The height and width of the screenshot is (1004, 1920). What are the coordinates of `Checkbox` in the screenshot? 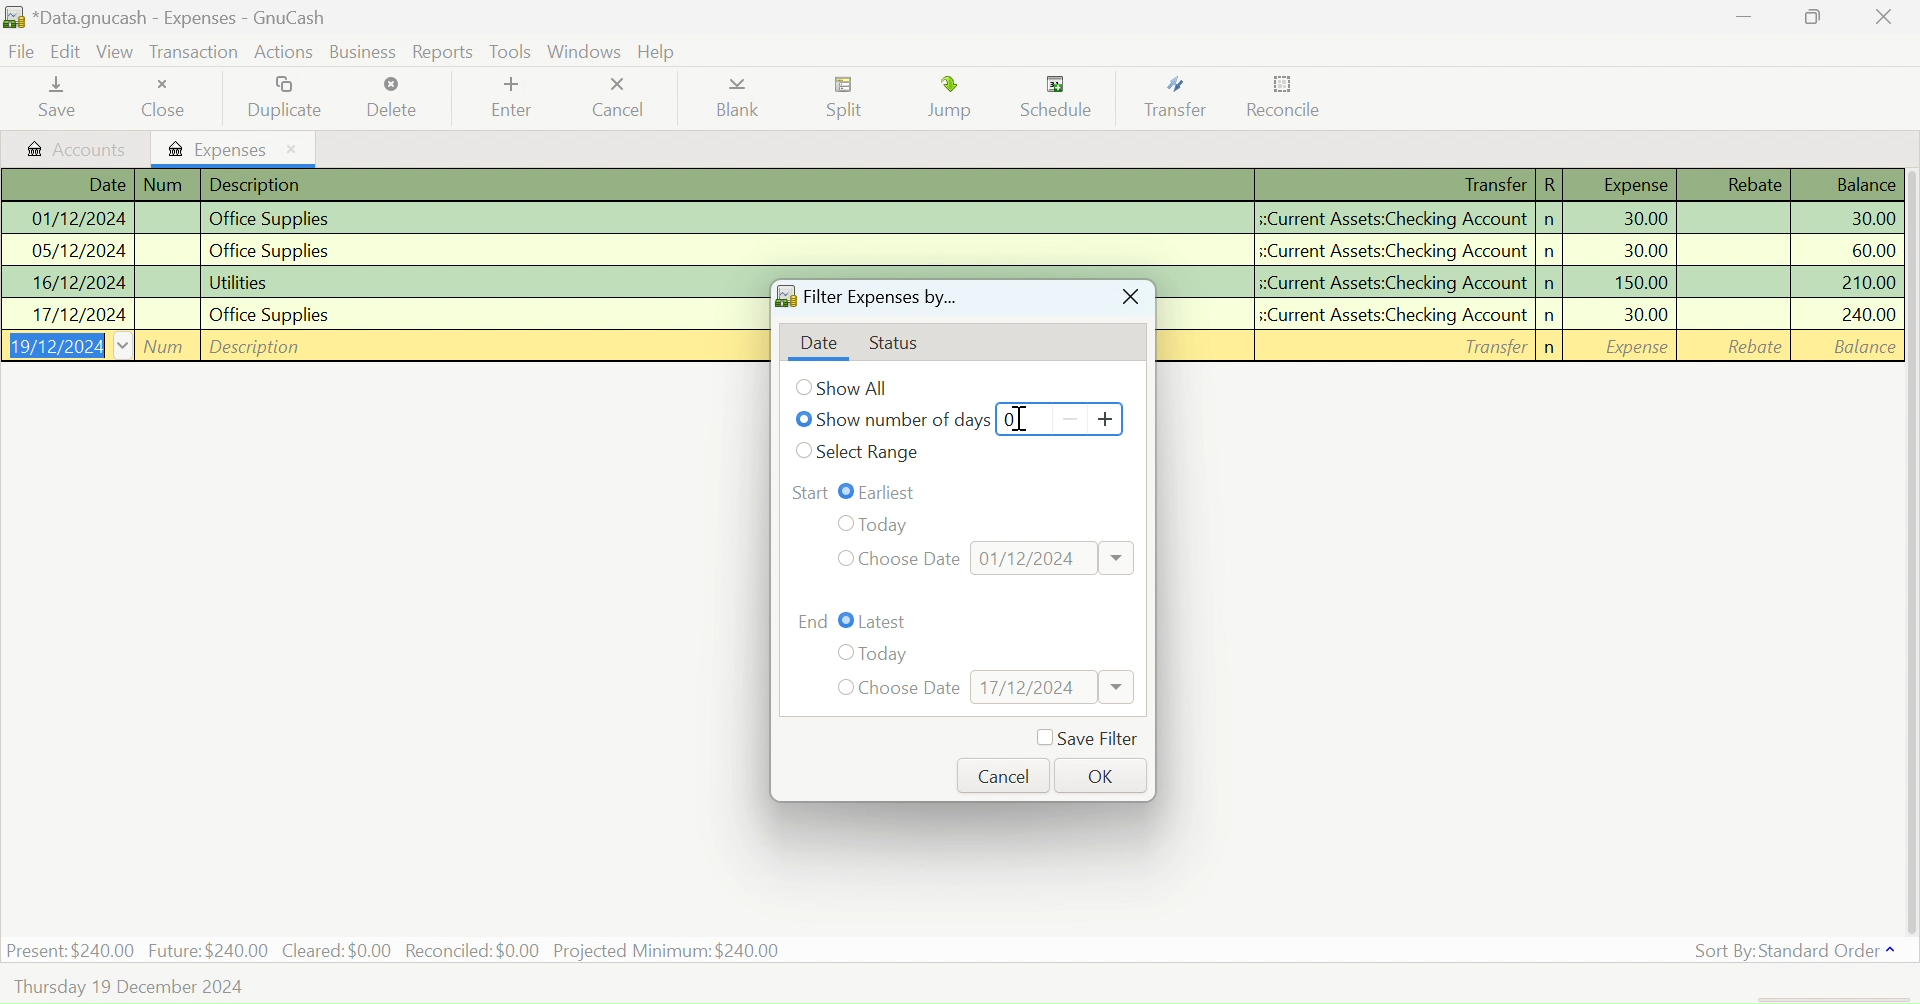 It's located at (806, 451).